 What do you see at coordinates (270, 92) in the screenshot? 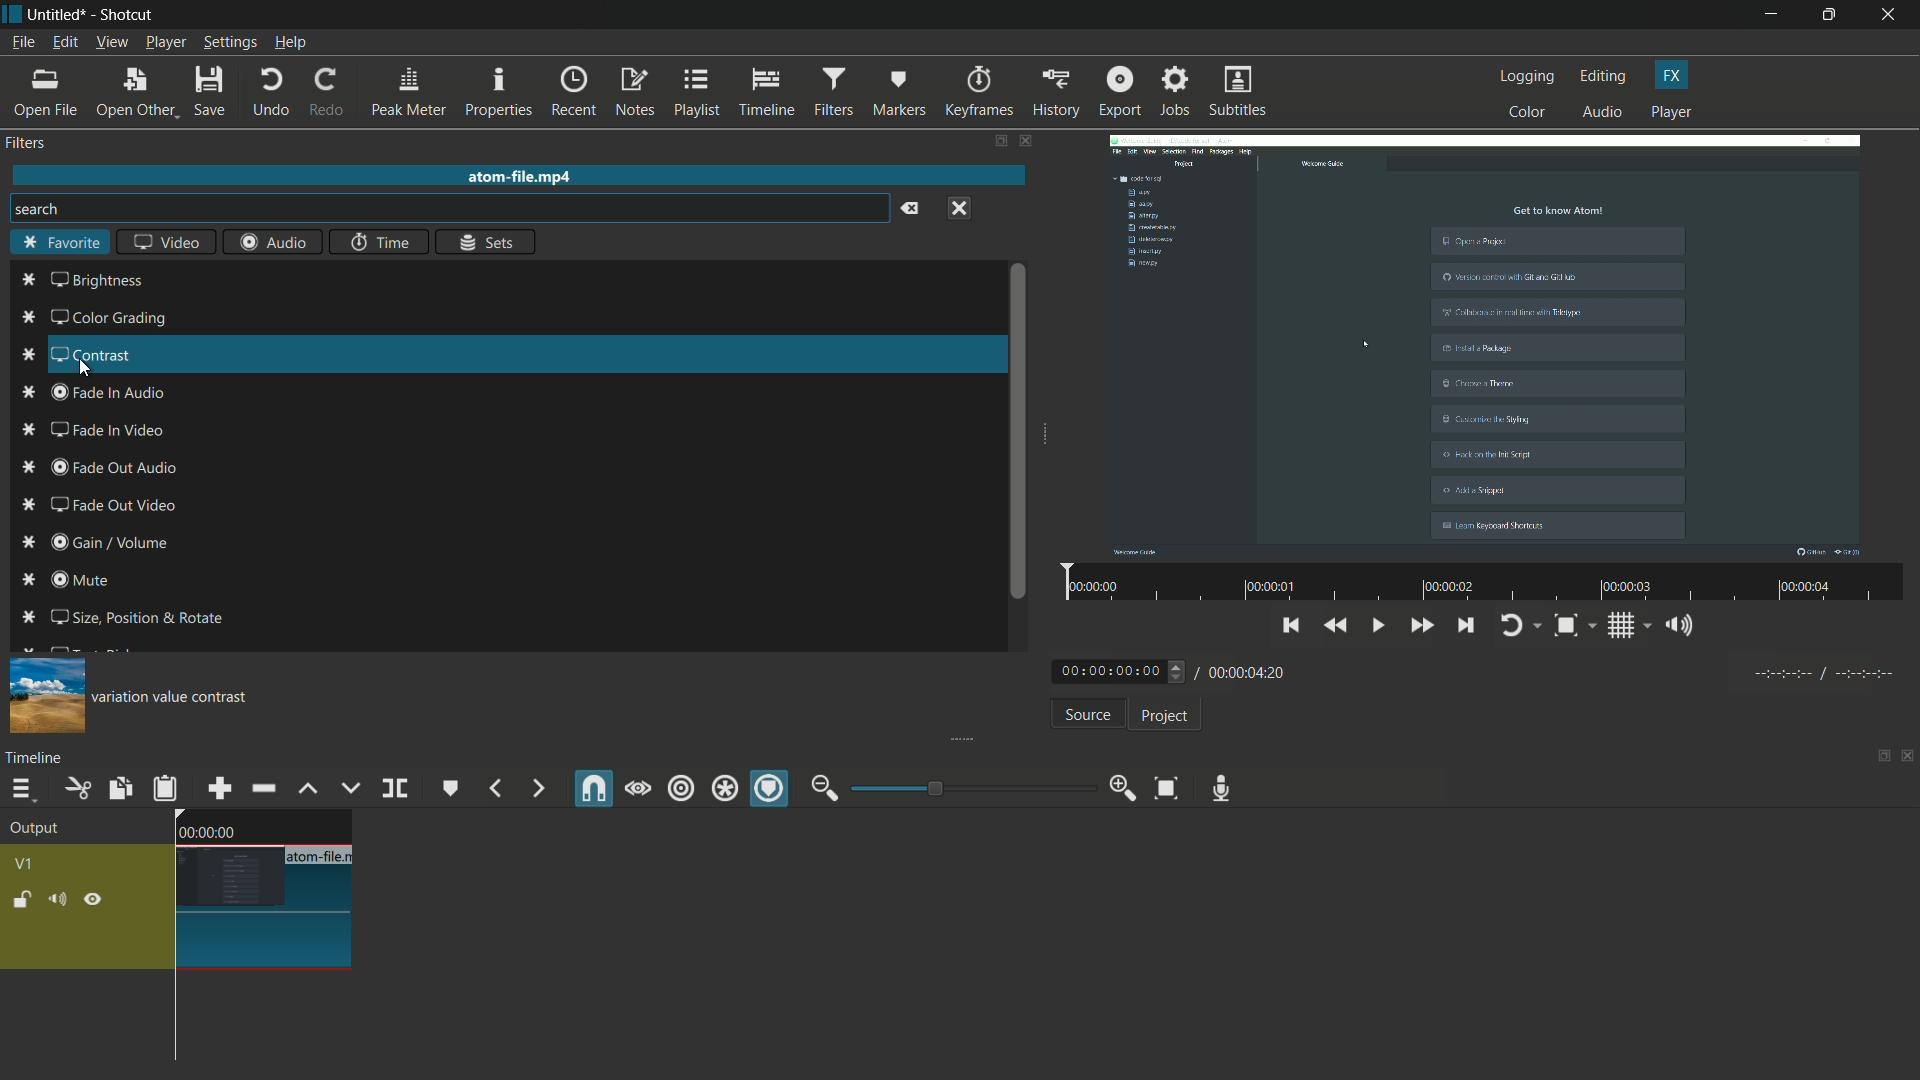
I see `undo` at bounding box center [270, 92].